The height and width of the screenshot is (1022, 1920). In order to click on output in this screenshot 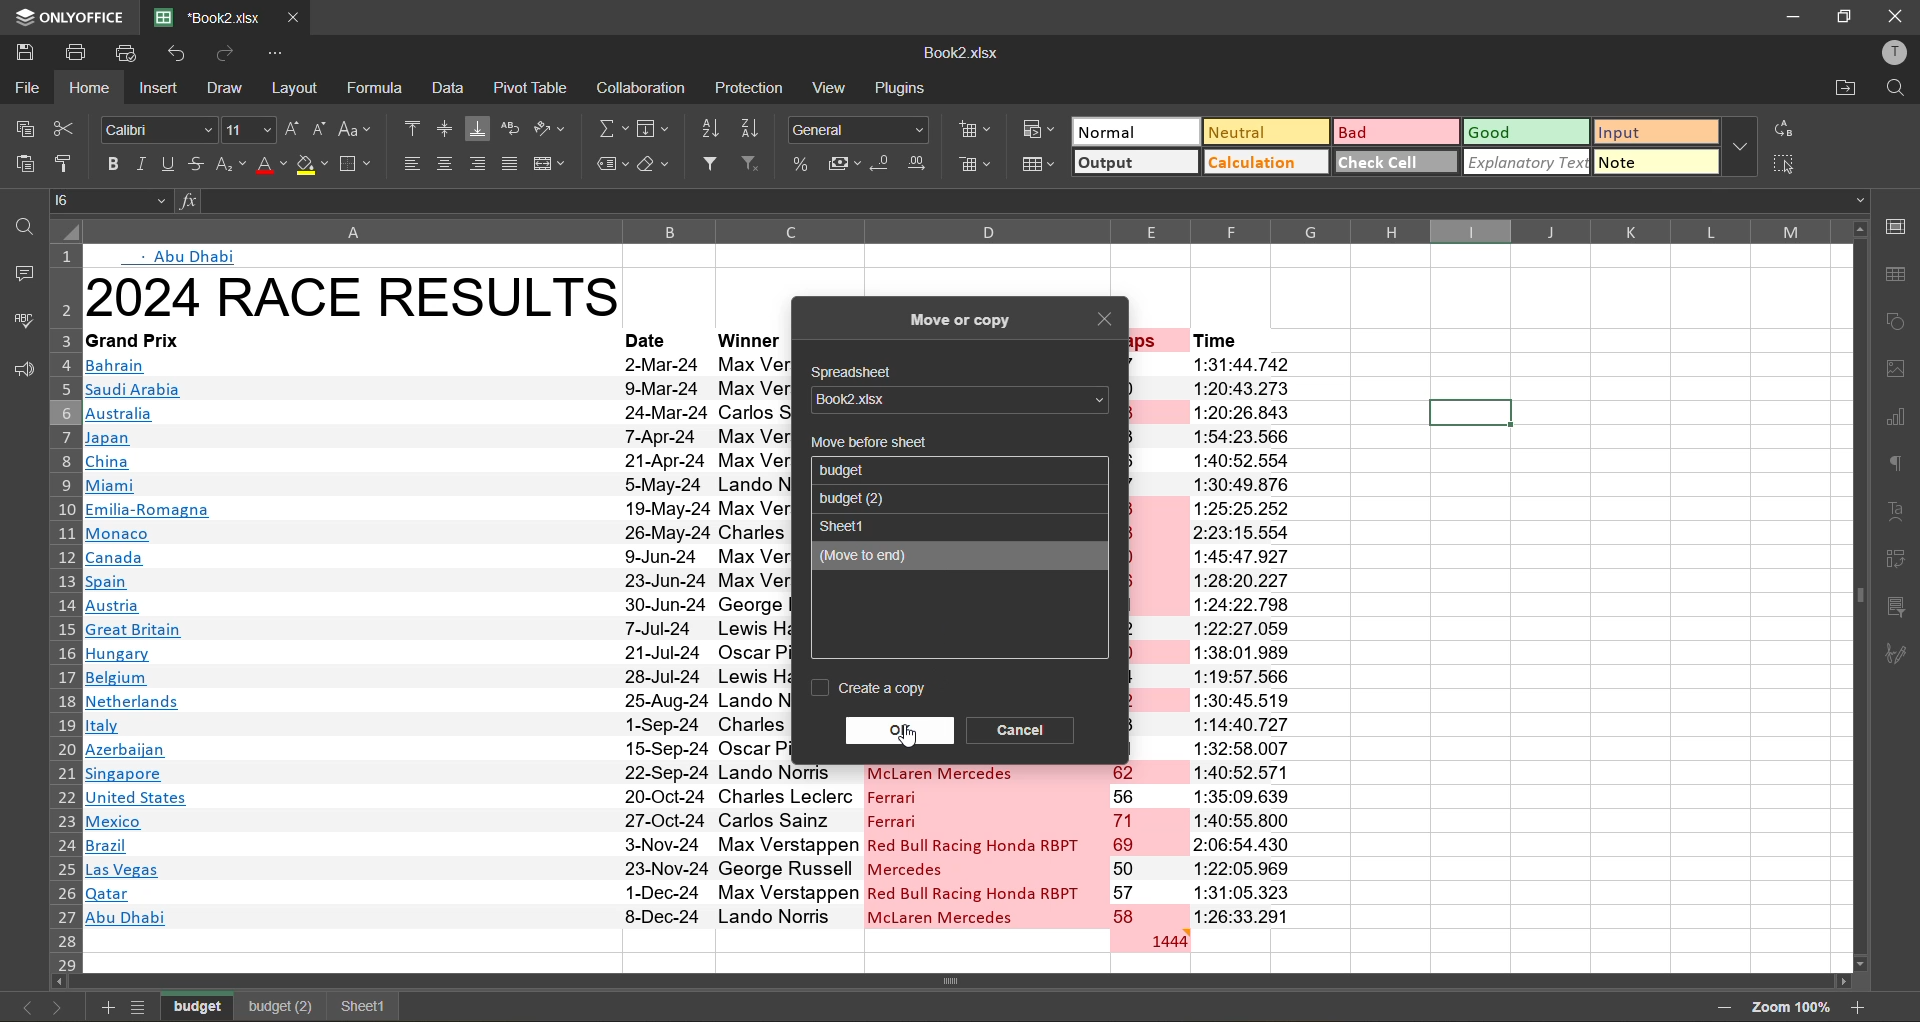, I will do `click(1135, 164)`.